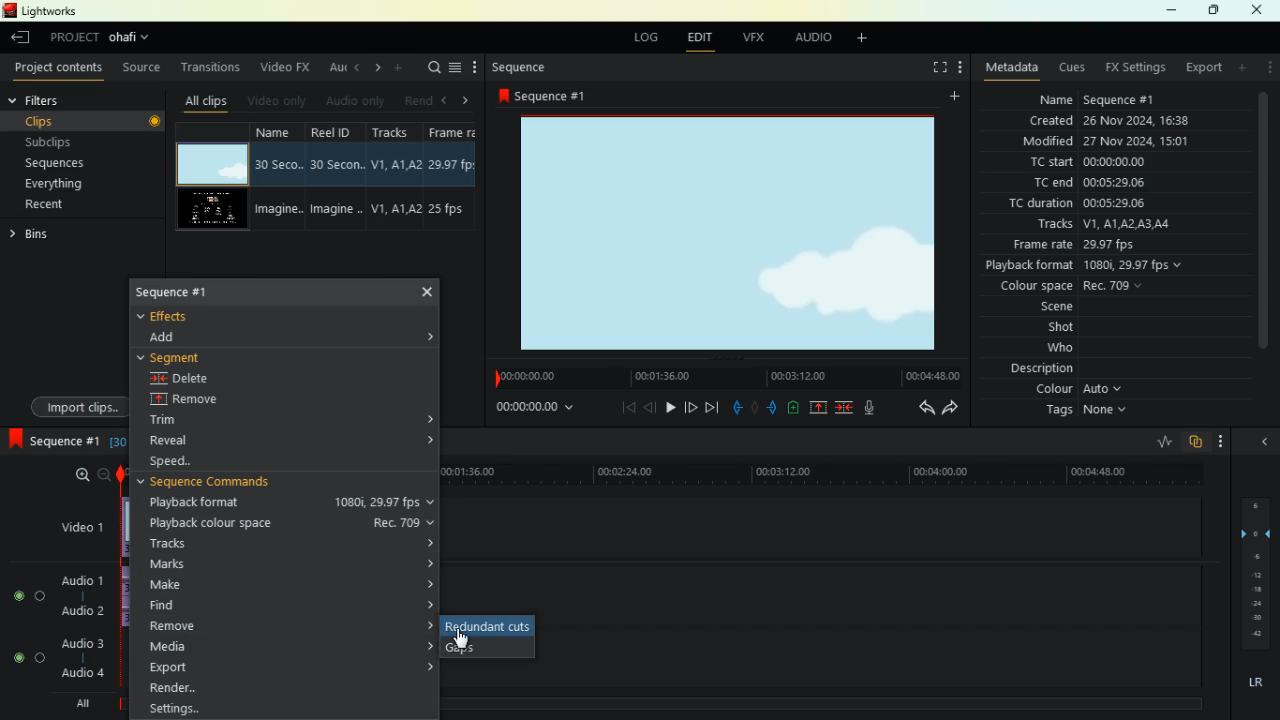  Describe the element at coordinates (286, 564) in the screenshot. I see `marks` at that location.